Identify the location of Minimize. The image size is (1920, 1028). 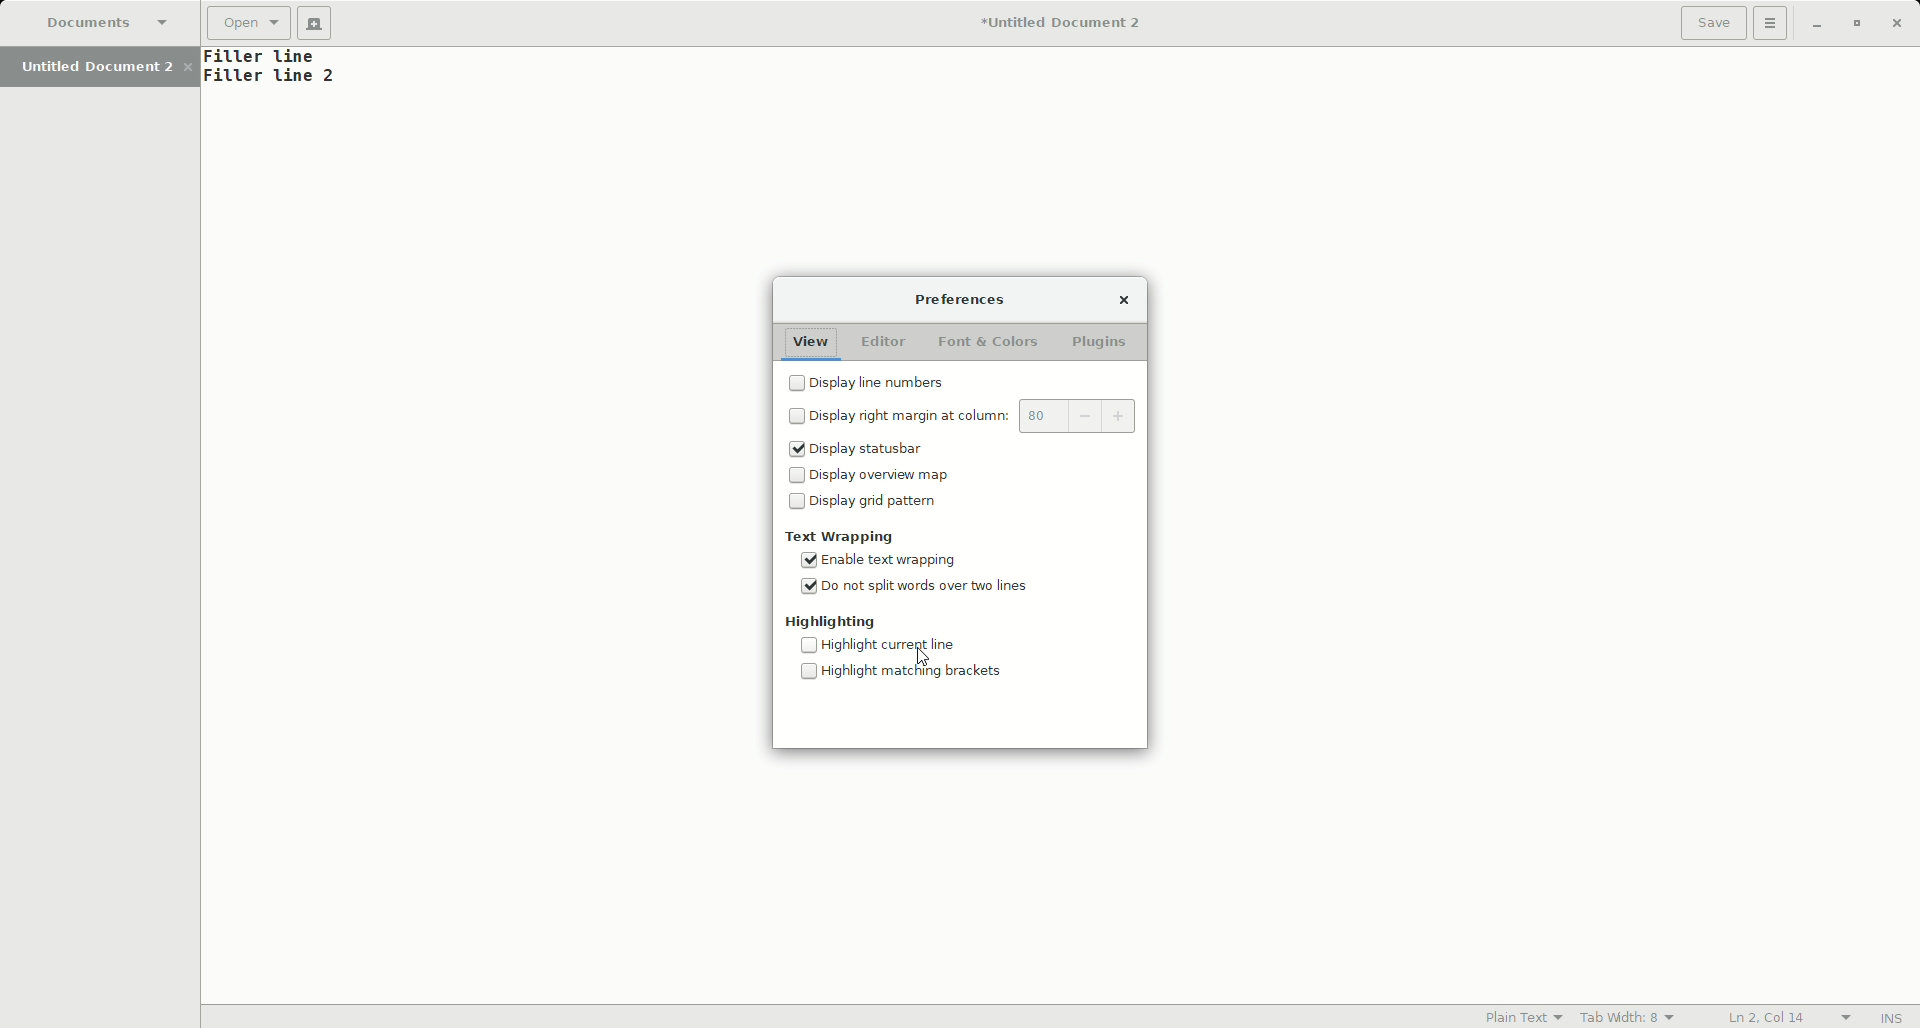
(1816, 24).